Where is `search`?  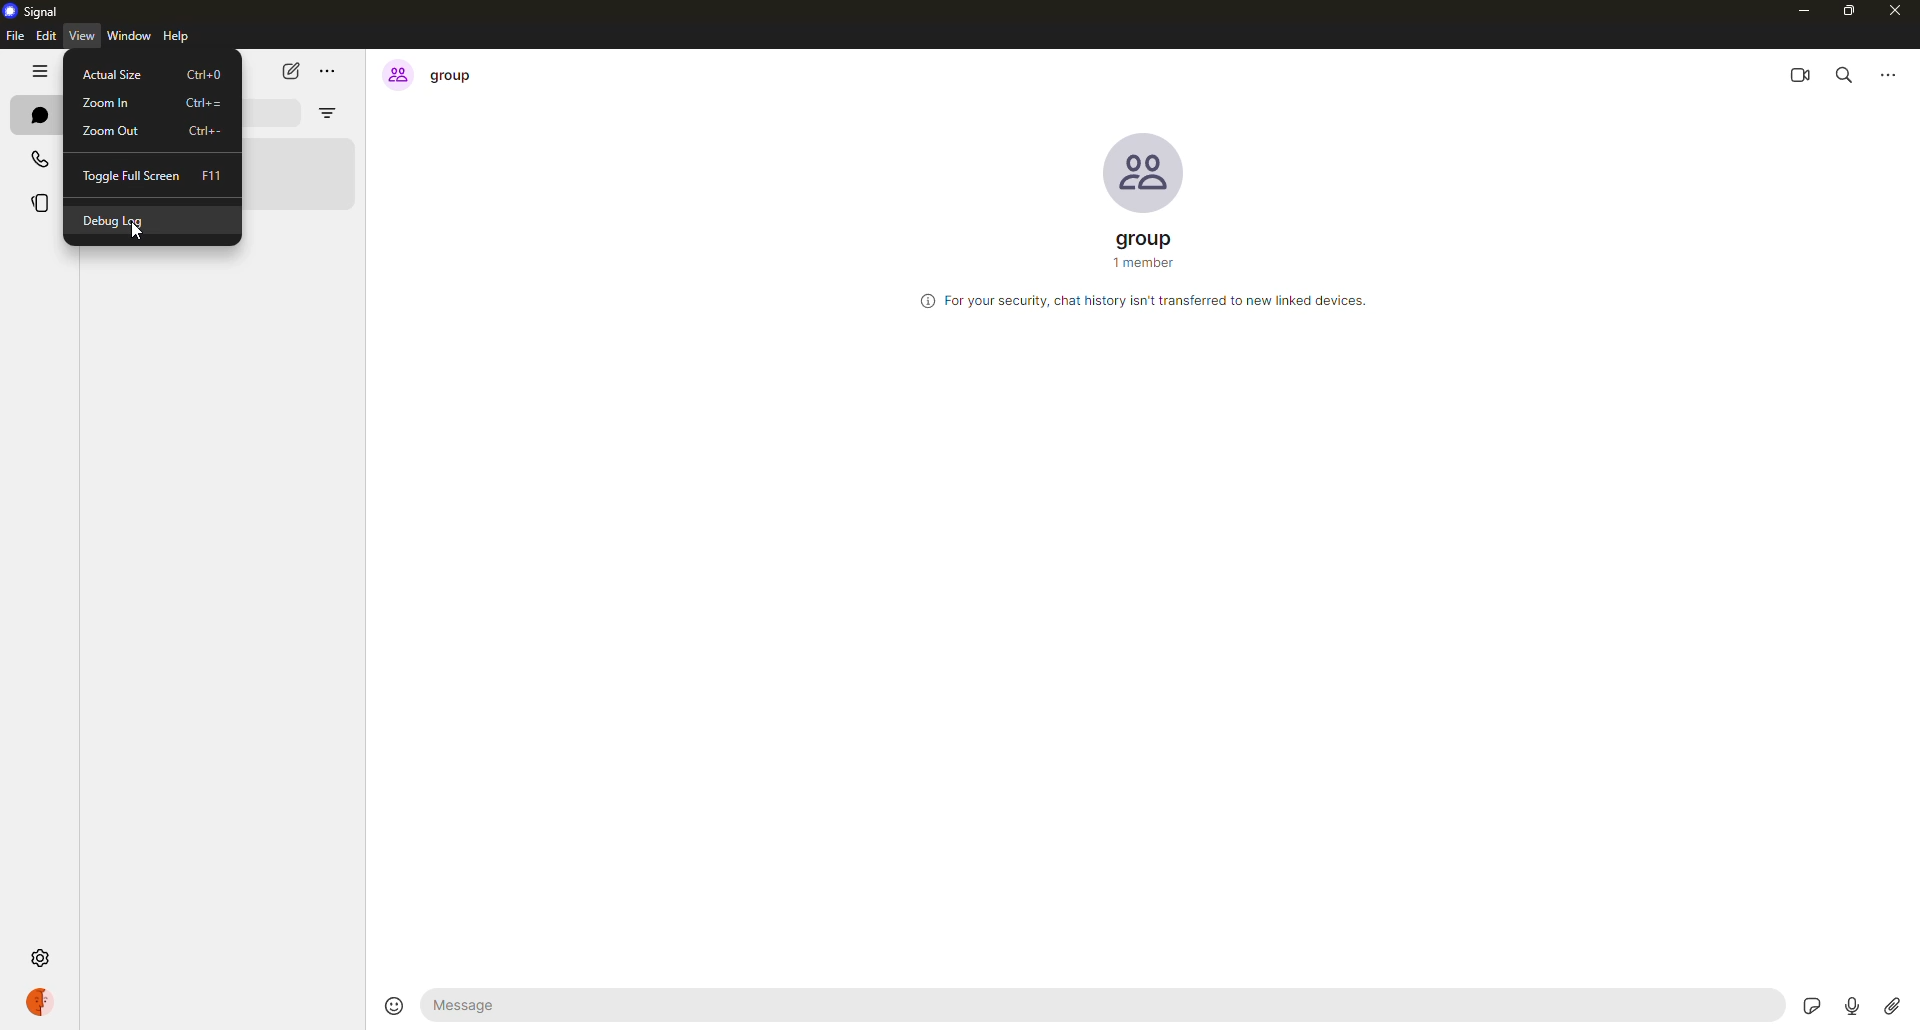
search is located at coordinates (1850, 73).